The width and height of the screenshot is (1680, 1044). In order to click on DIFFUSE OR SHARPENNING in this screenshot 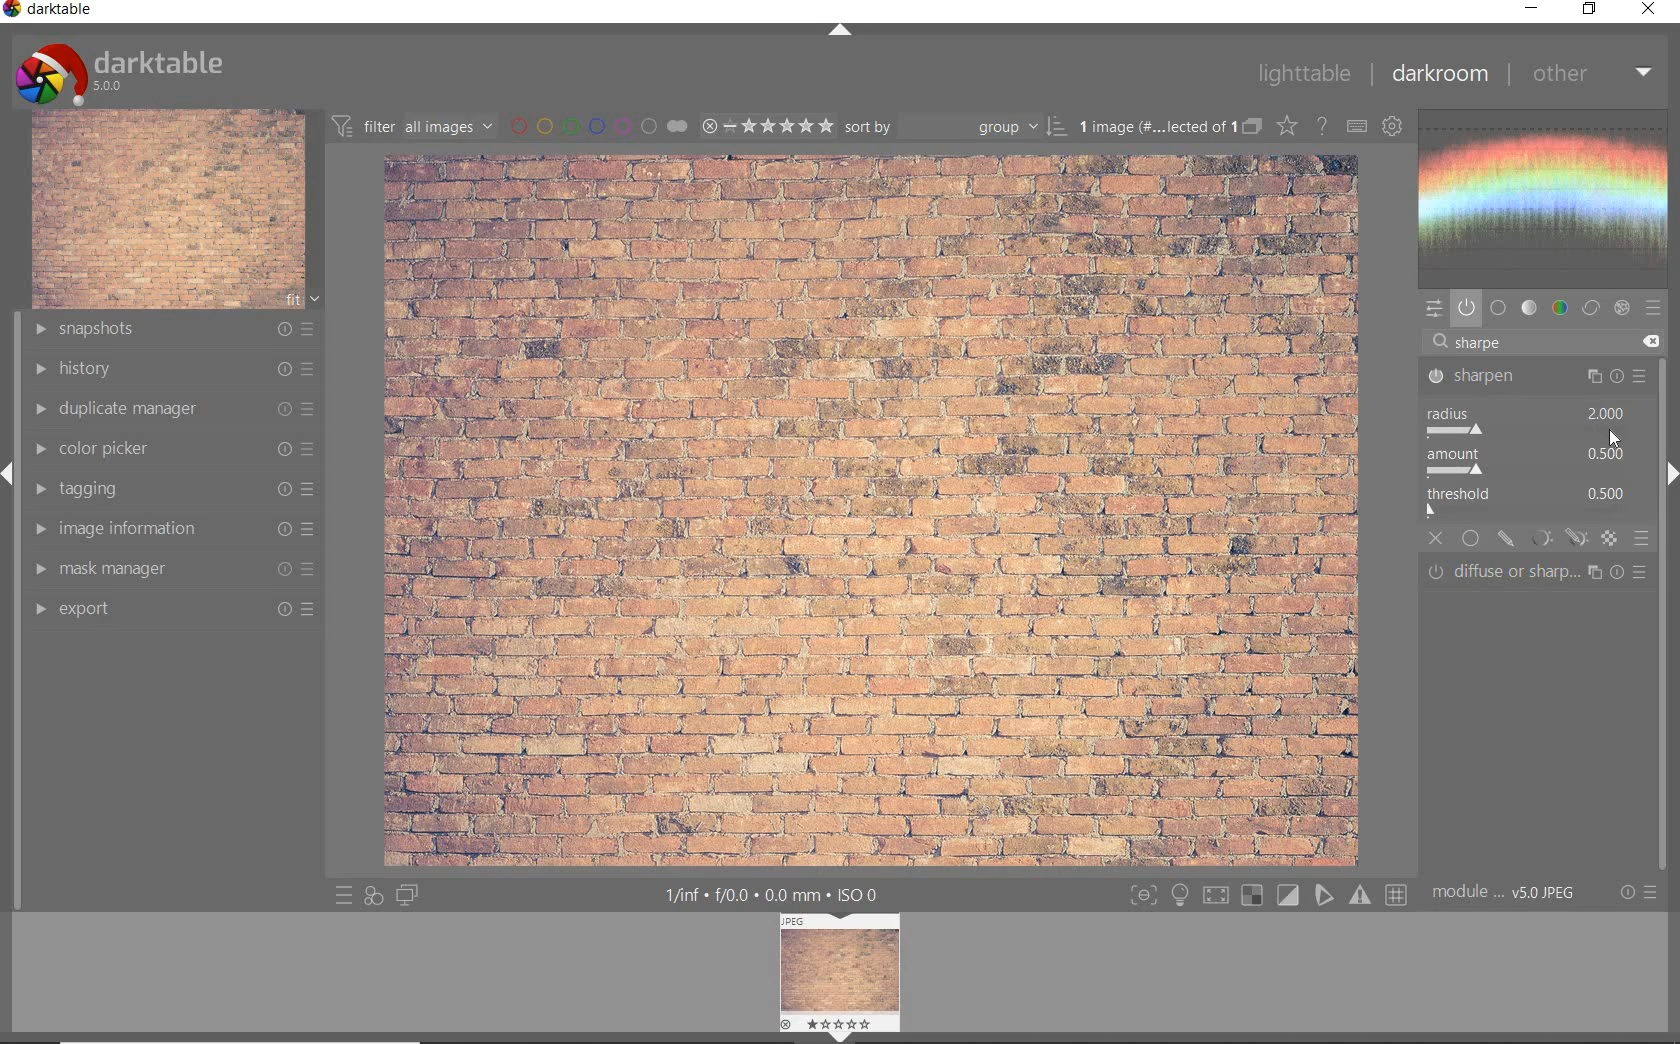, I will do `click(1541, 572)`.